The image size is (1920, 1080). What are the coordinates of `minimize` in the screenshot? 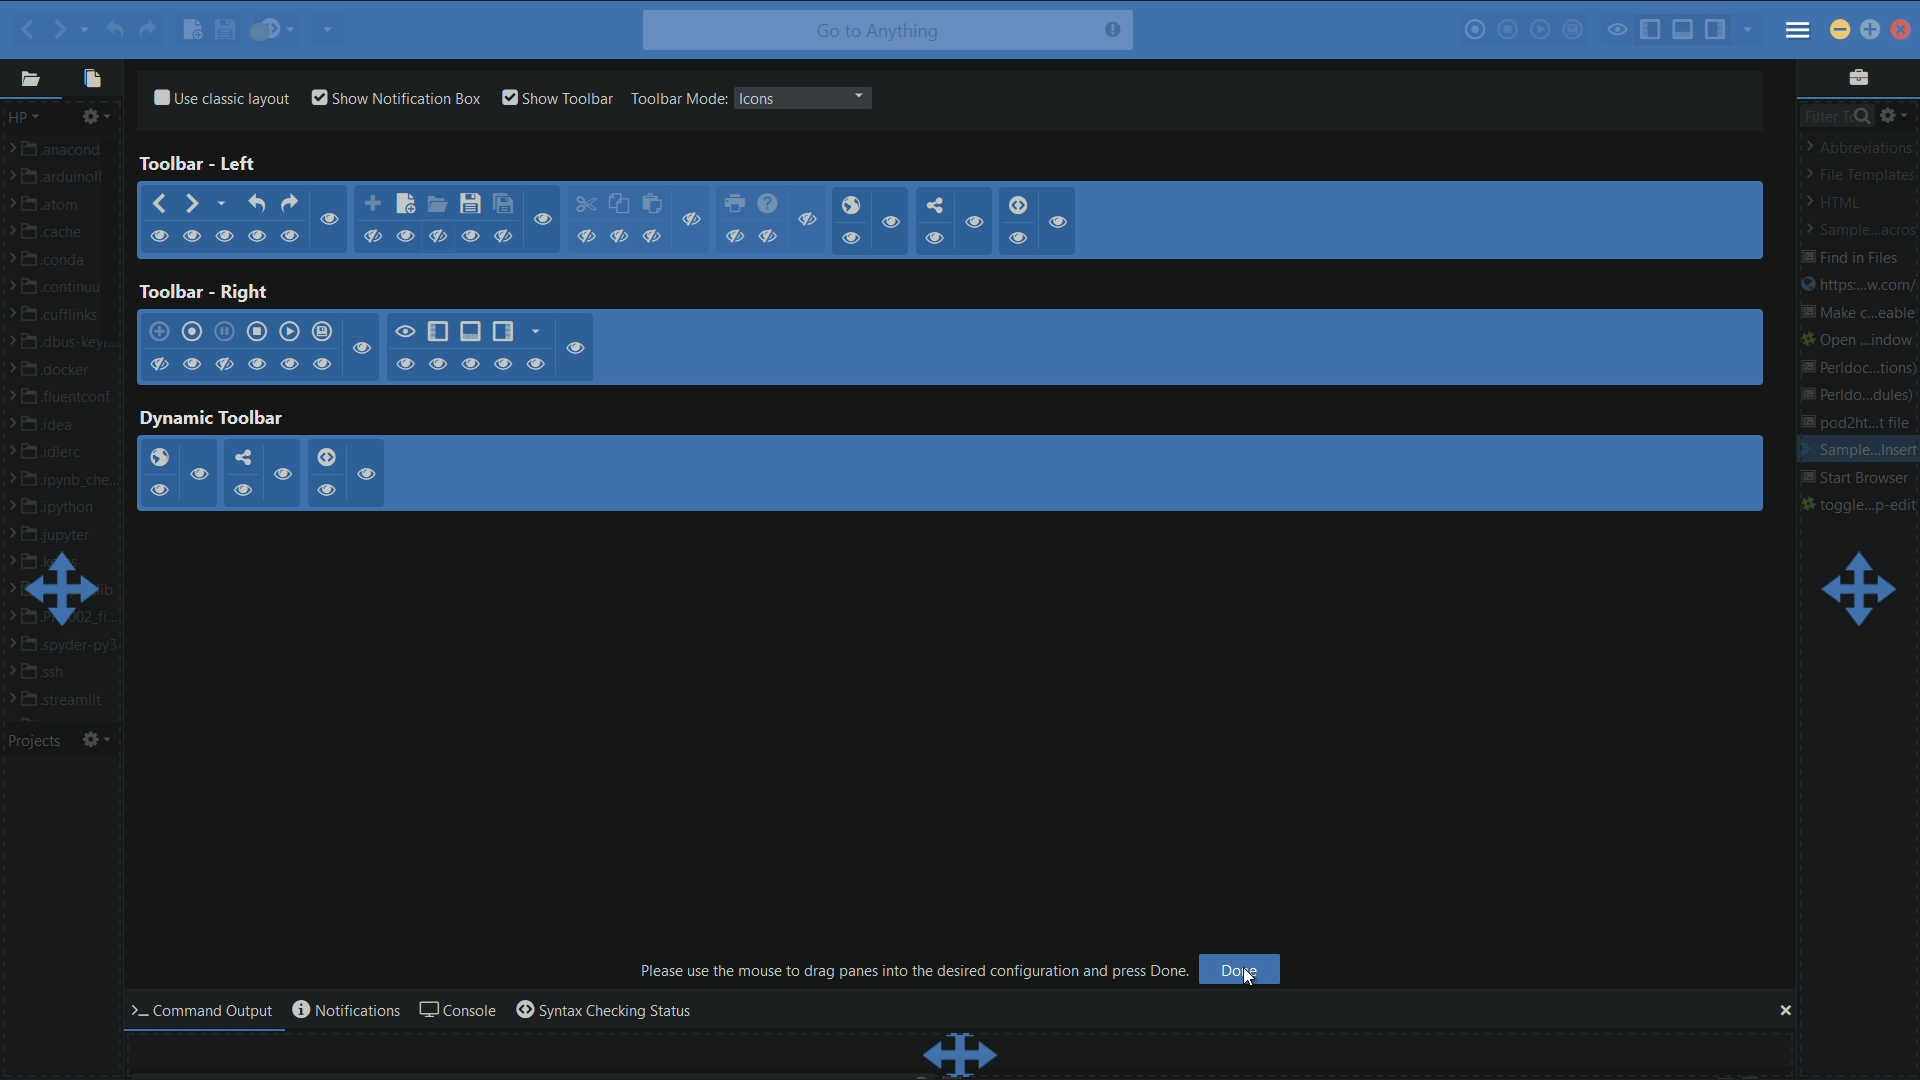 It's located at (1838, 29).